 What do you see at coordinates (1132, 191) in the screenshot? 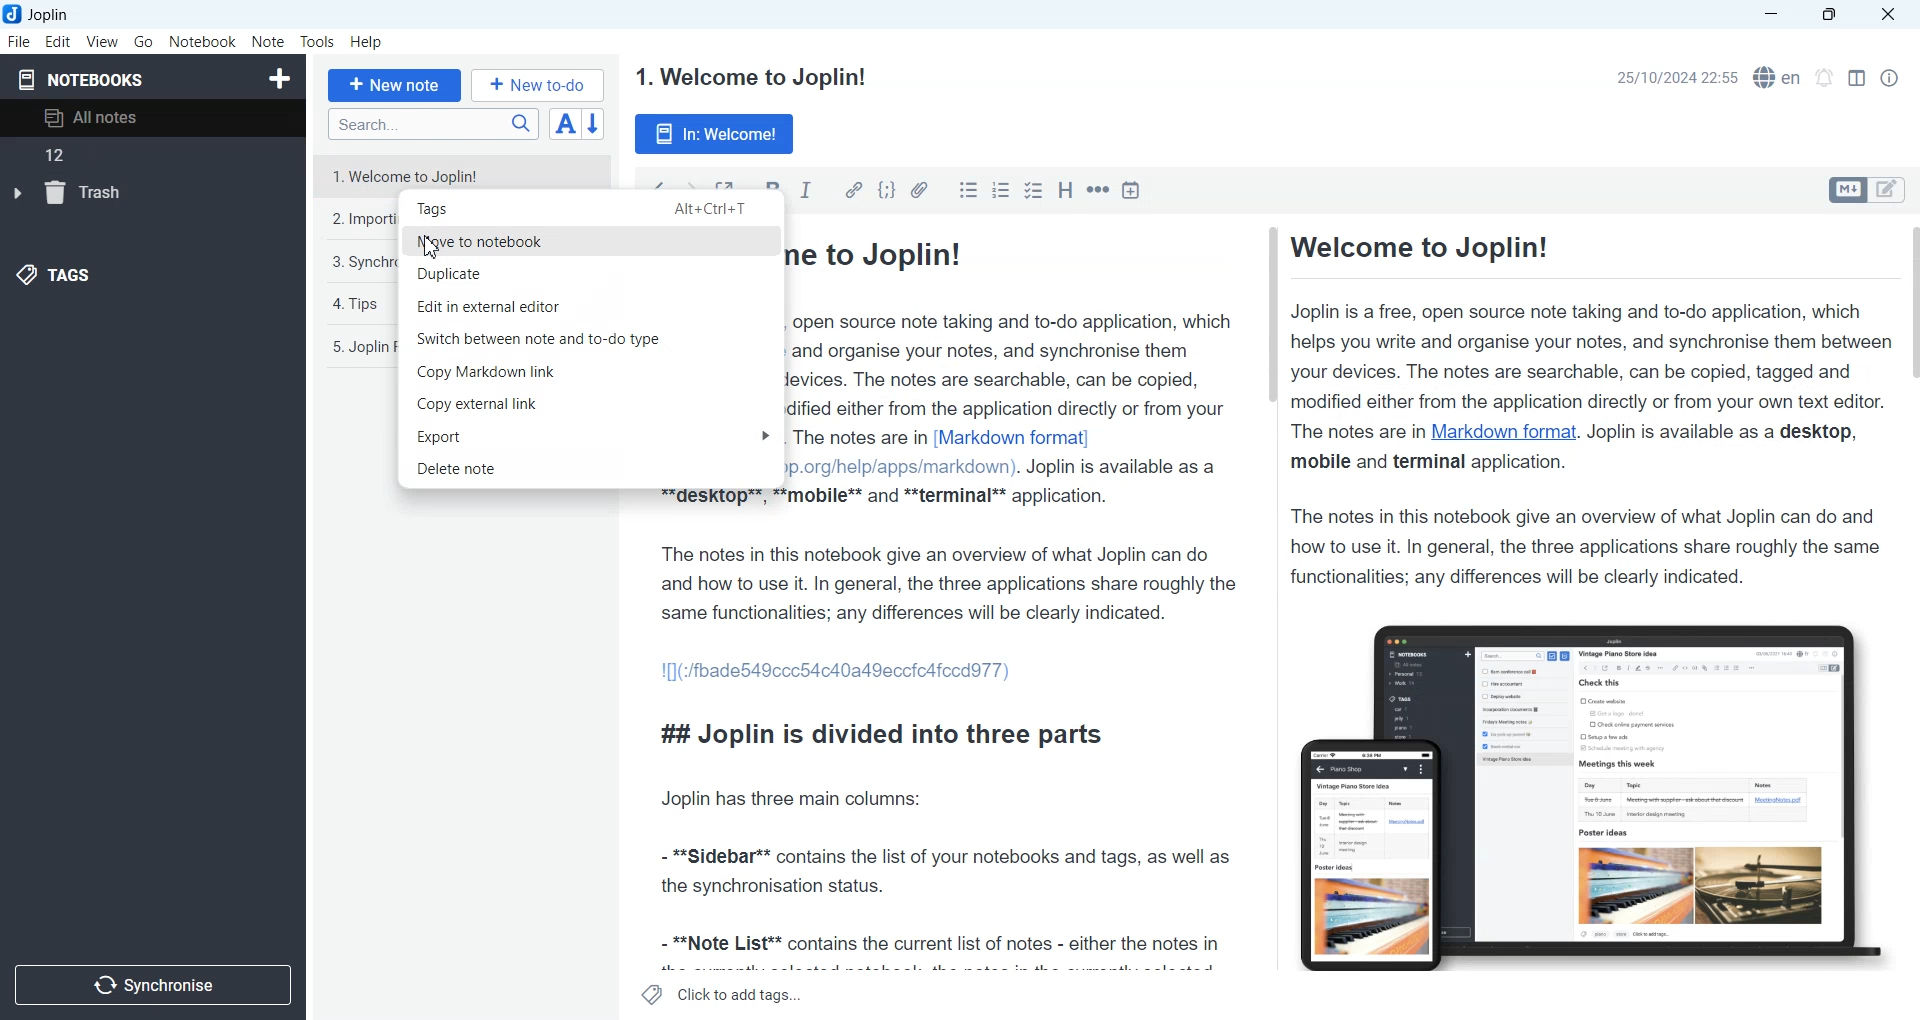
I see `Insert Time` at bounding box center [1132, 191].